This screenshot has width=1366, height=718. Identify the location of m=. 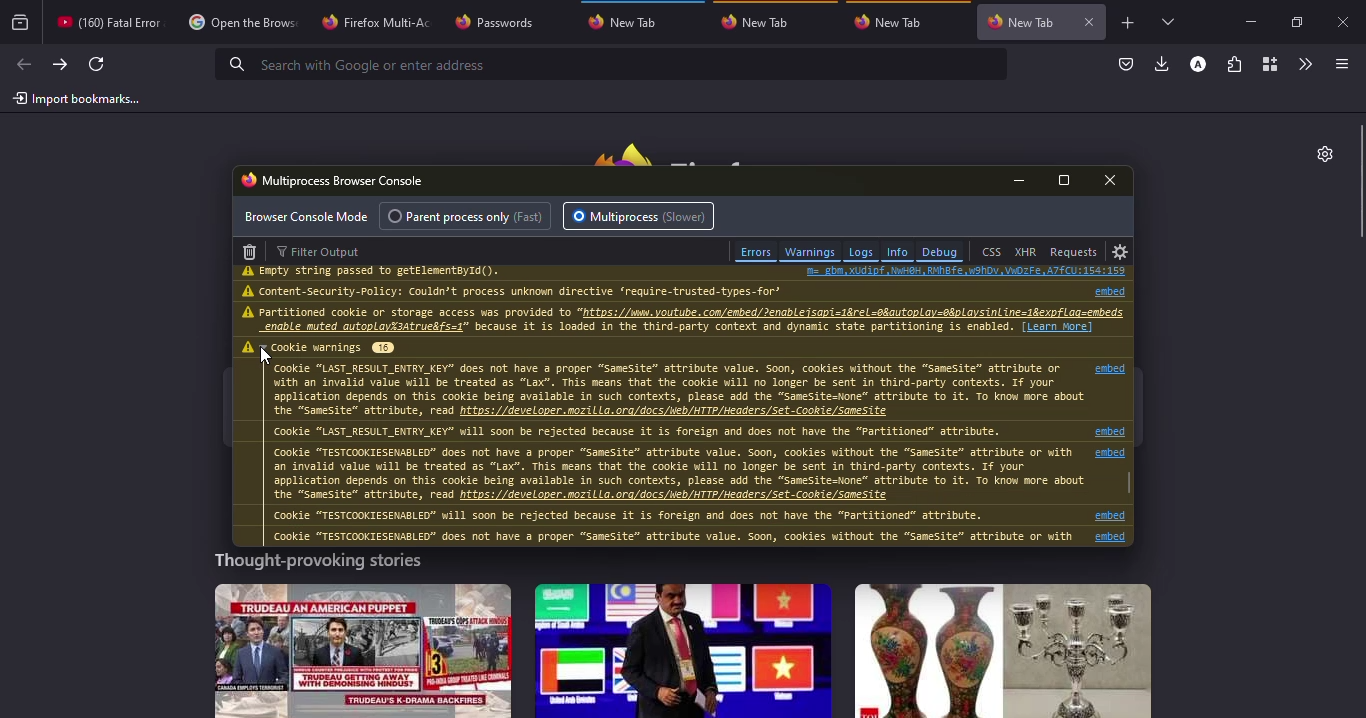
(966, 271).